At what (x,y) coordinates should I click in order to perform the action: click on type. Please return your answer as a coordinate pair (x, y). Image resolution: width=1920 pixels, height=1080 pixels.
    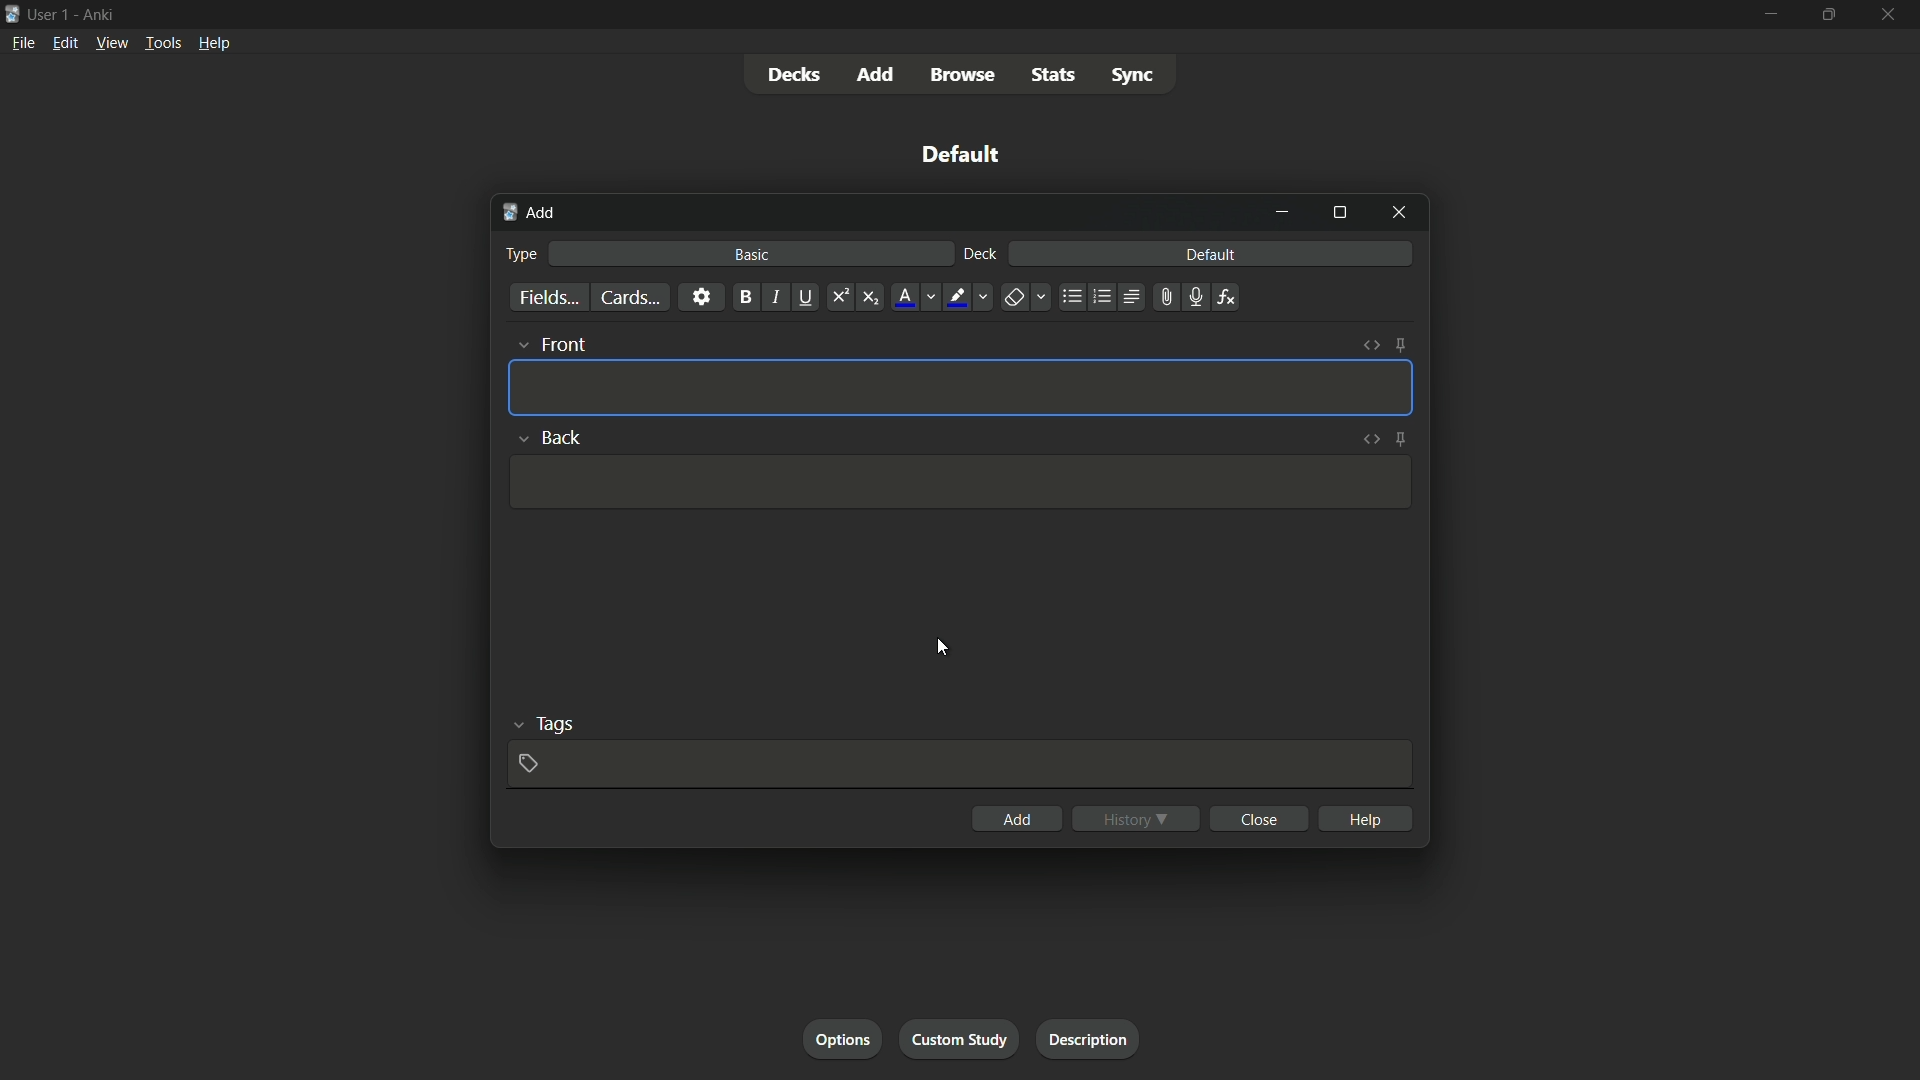
    Looking at the image, I should click on (524, 252).